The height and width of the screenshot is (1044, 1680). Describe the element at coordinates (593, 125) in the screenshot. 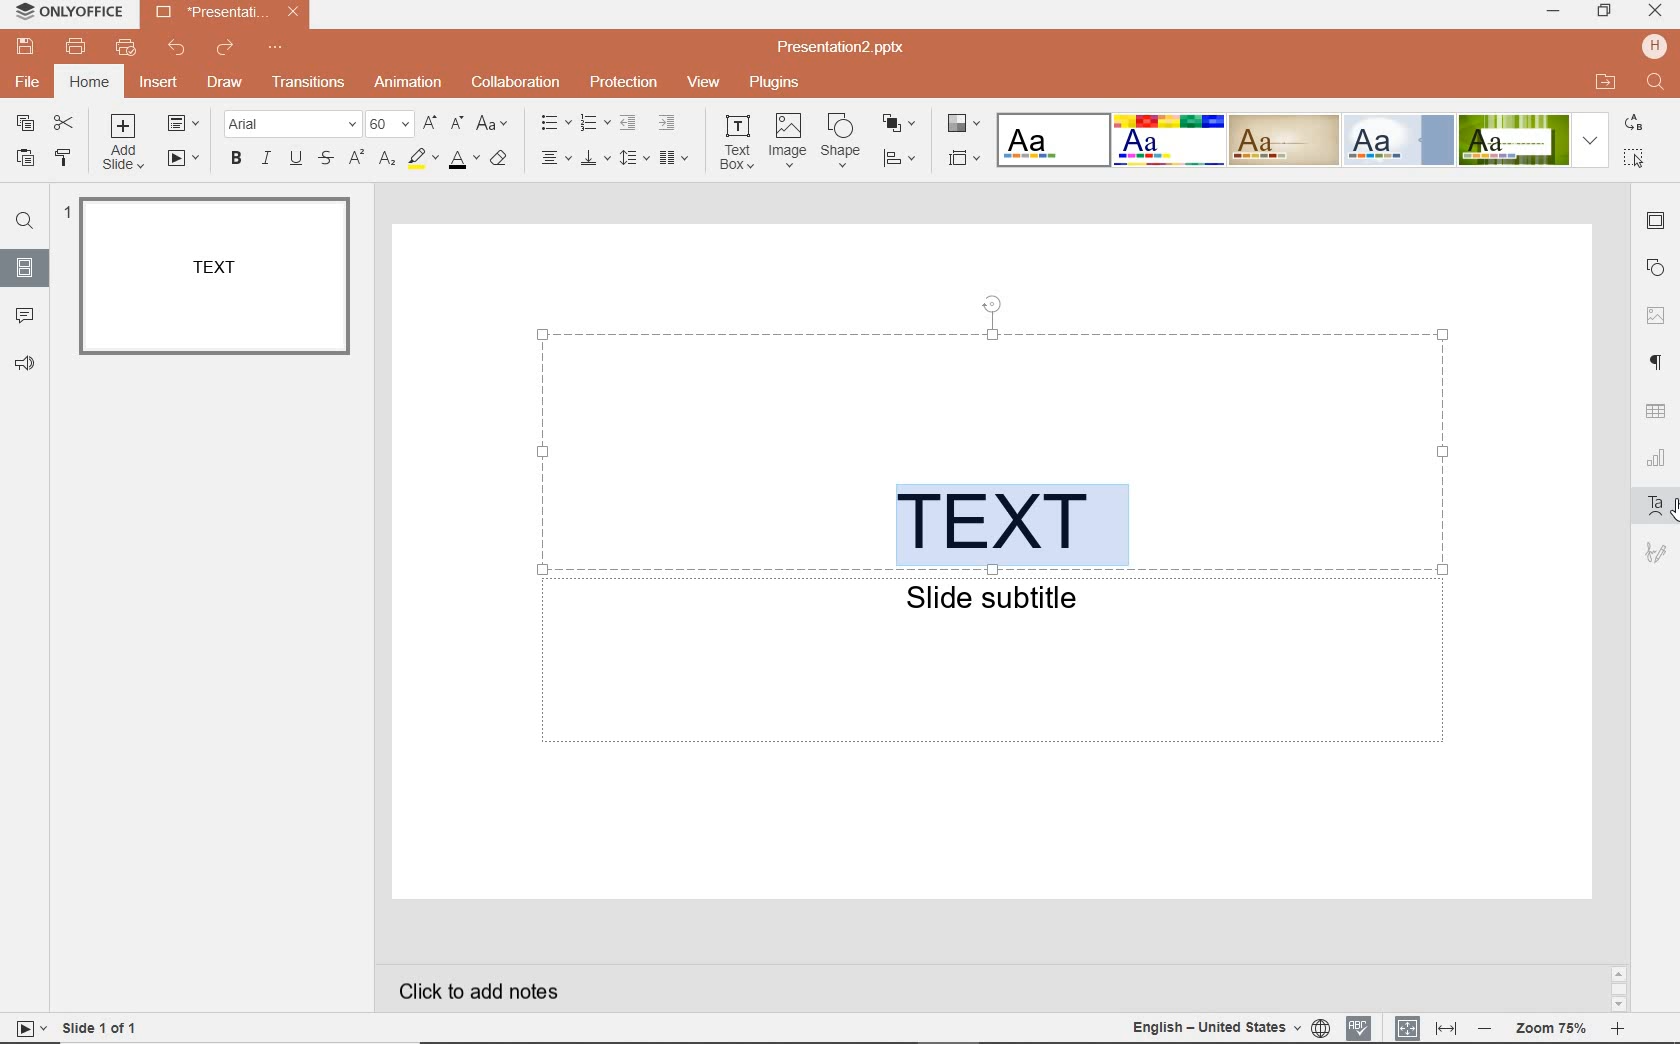

I see `NUMBERING` at that location.